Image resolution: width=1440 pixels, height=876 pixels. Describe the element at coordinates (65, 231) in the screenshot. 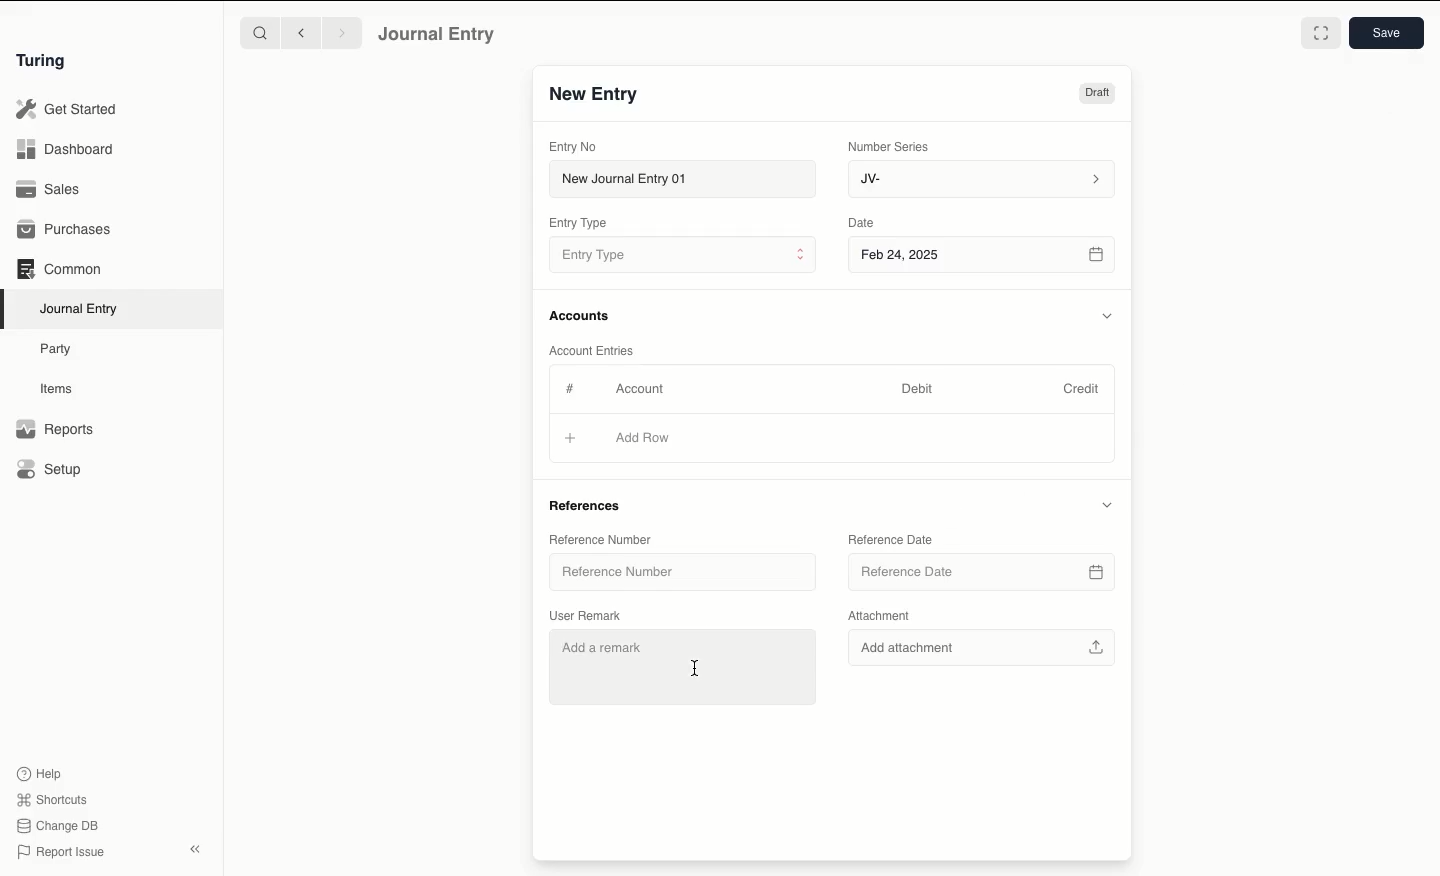

I see `Purchases` at that location.